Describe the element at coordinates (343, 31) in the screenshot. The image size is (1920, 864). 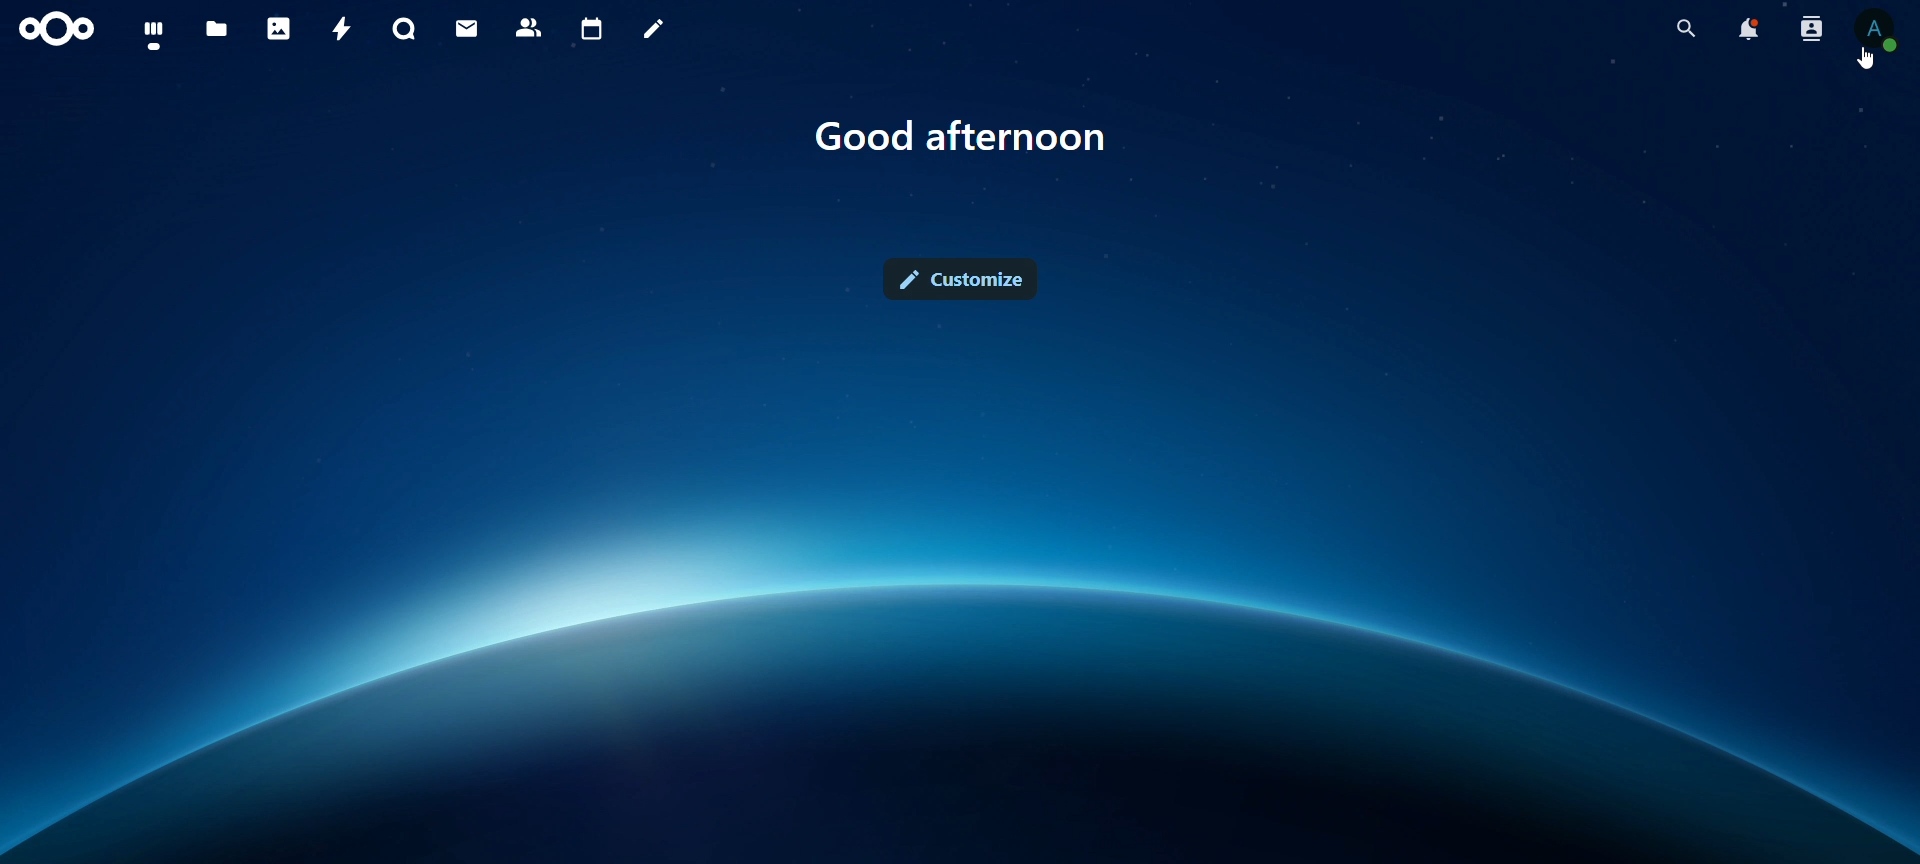
I see `activity` at that location.